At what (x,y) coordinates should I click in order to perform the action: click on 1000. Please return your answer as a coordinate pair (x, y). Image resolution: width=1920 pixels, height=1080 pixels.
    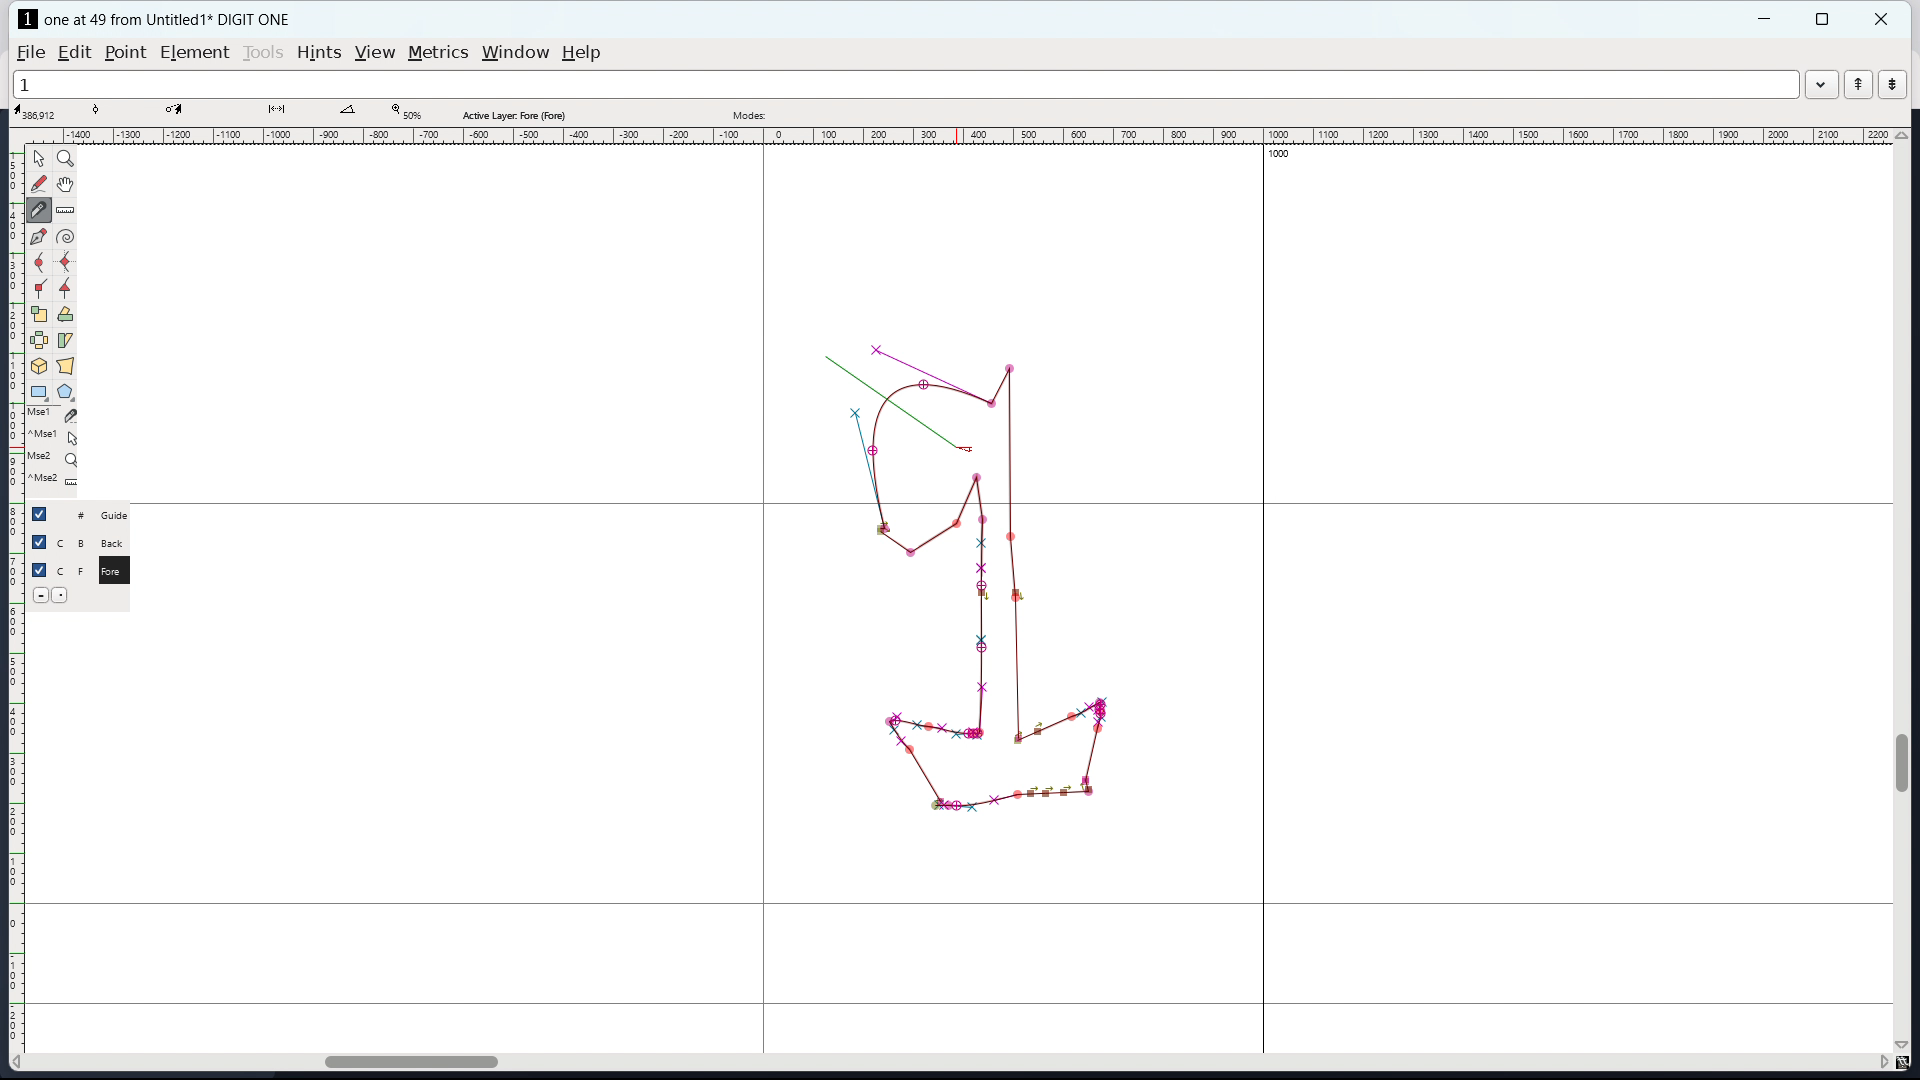
    Looking at the image, I should click on (1276, 155).